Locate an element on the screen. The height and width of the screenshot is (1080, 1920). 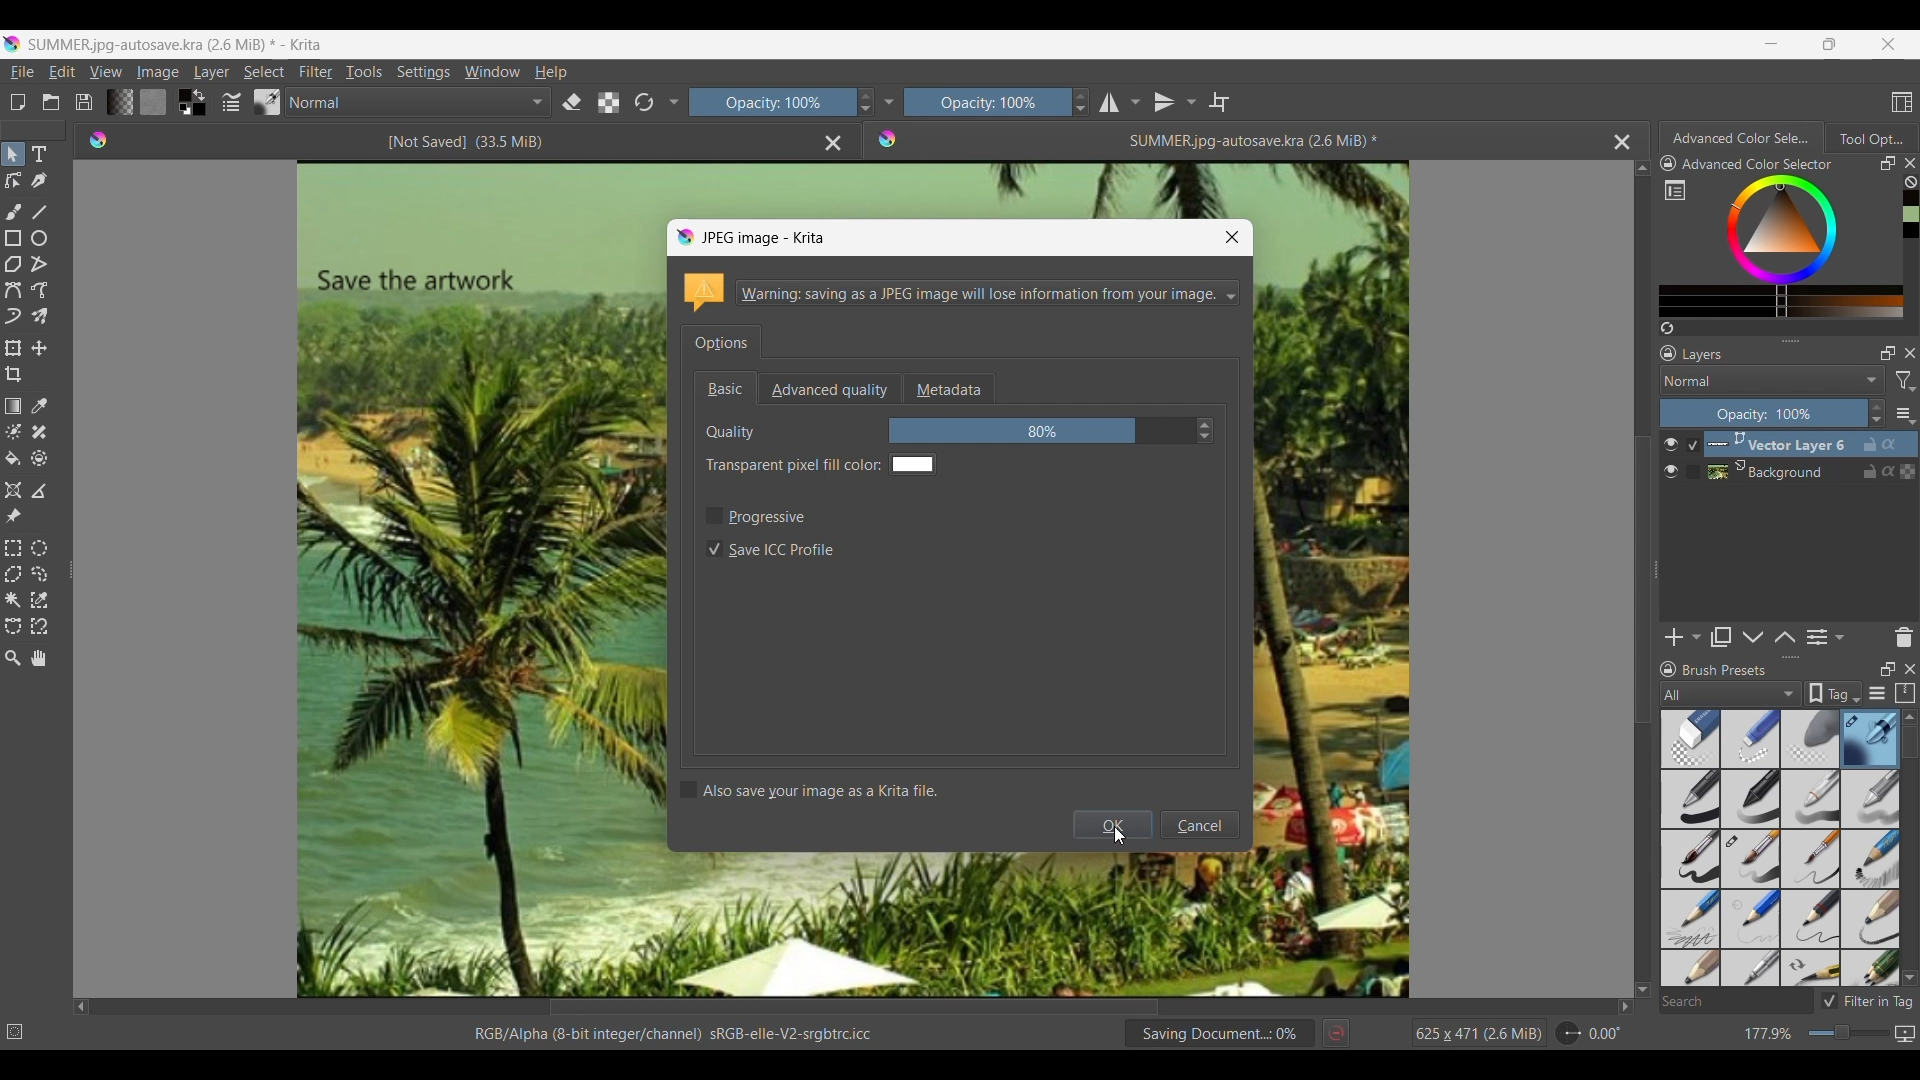
Magnetic curve selection tool is located at coordinates (39, 625).